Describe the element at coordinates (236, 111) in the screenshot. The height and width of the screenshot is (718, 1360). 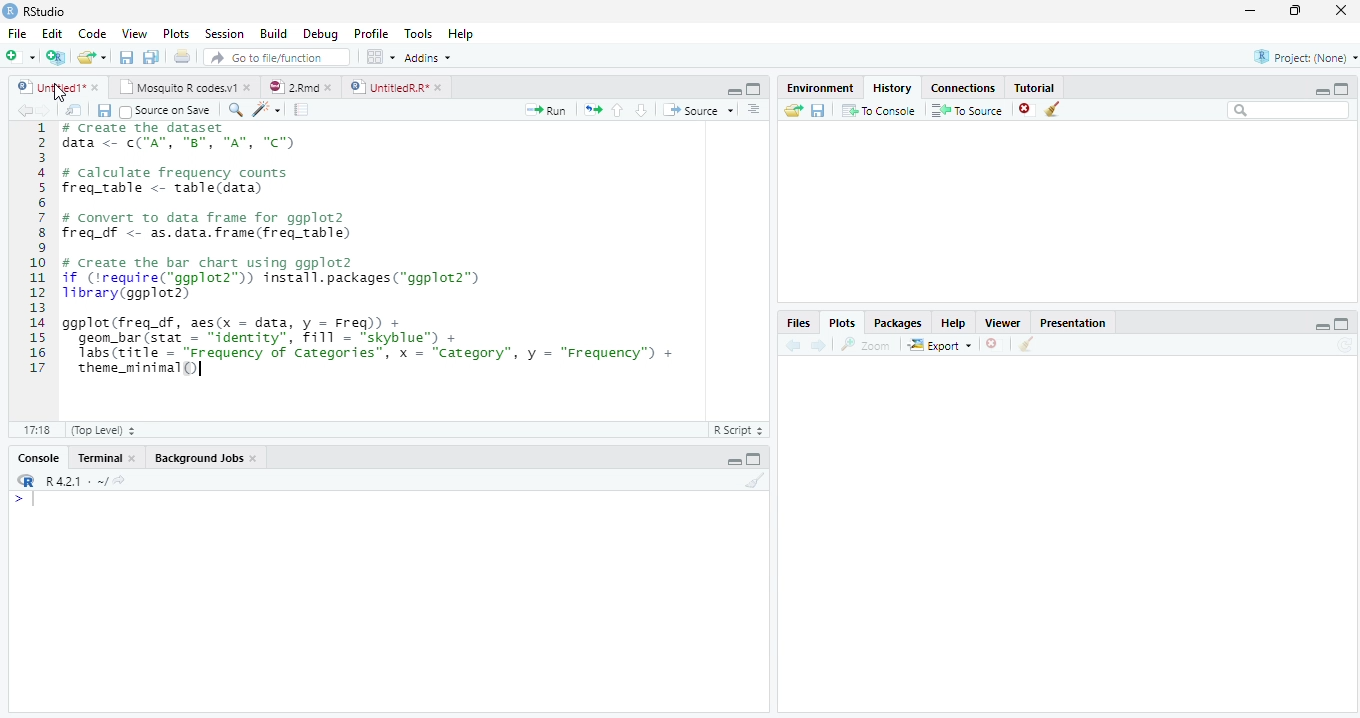
I see `Zoom` at that location.